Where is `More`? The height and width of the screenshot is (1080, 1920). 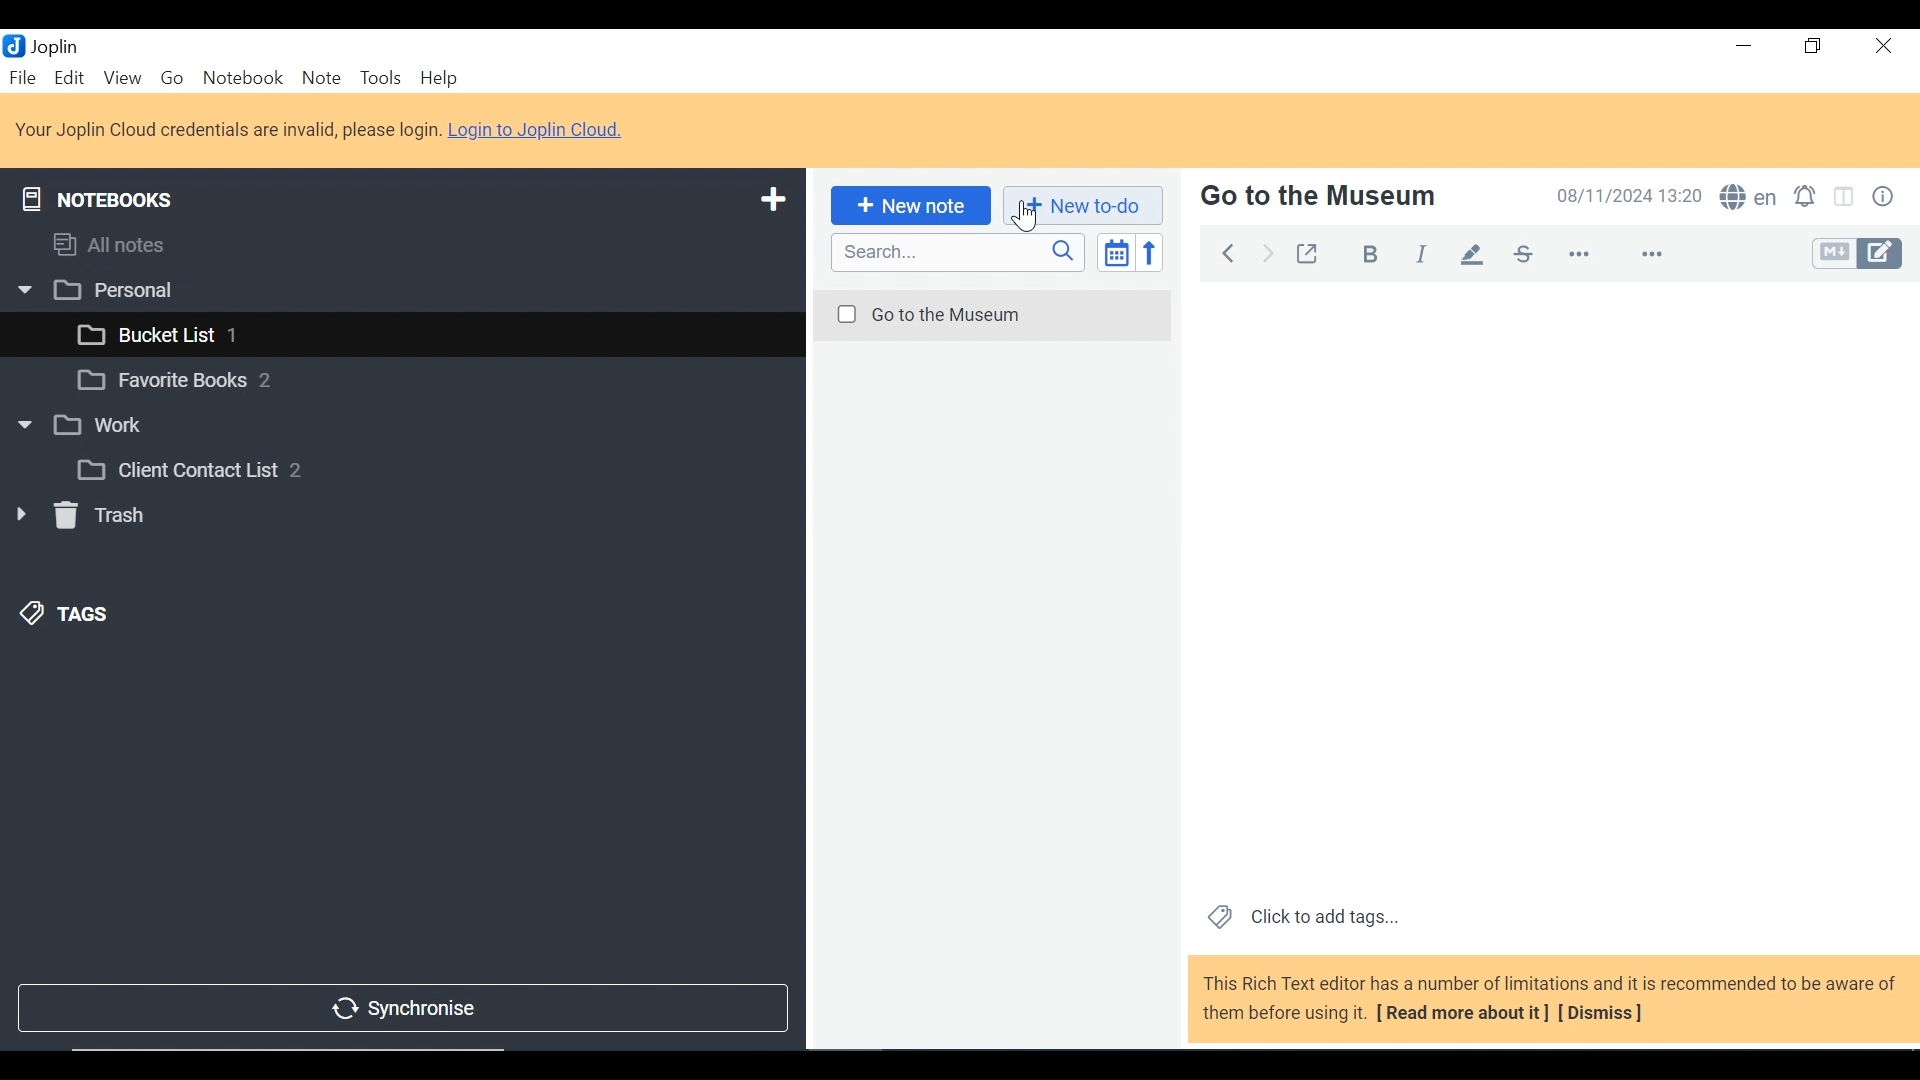
More is located at coordinates (1613, 254).